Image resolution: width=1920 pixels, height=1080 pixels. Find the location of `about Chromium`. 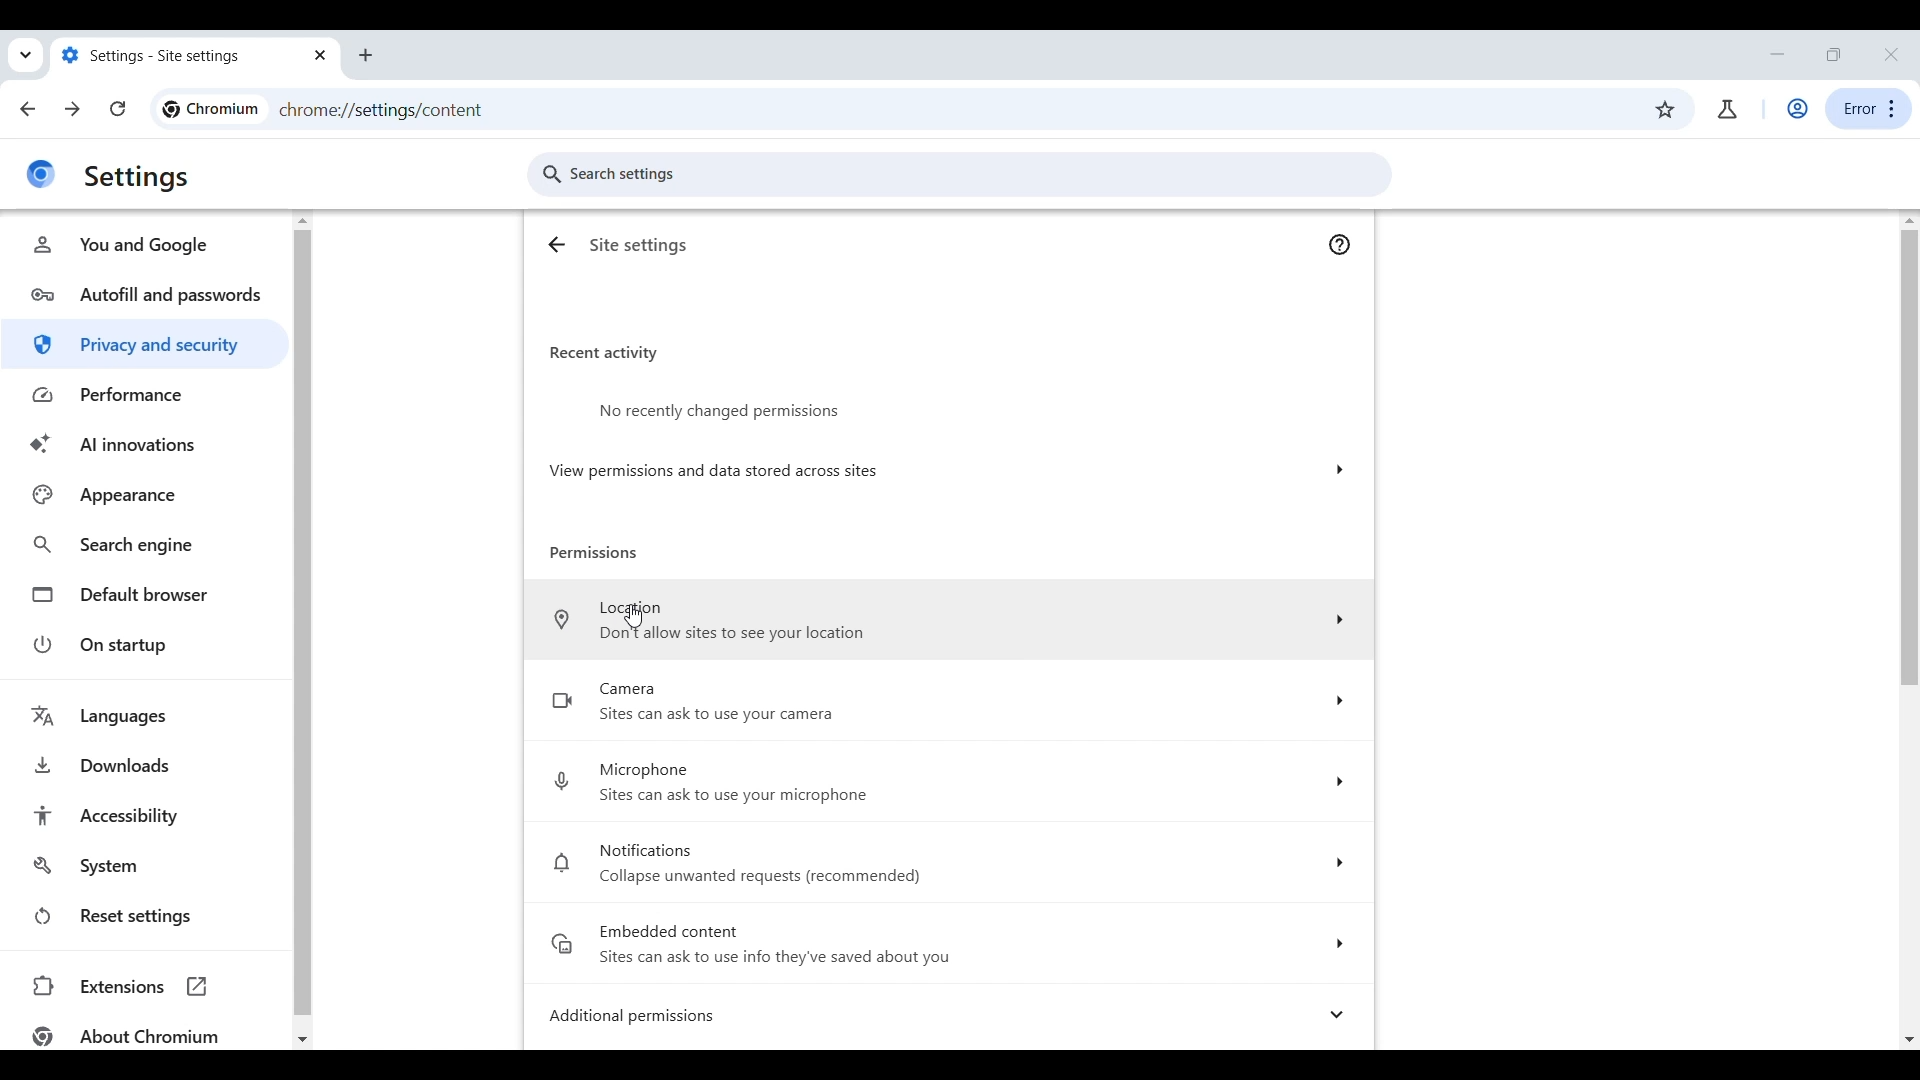

about Chromium is located at coordinates (121, 1035).